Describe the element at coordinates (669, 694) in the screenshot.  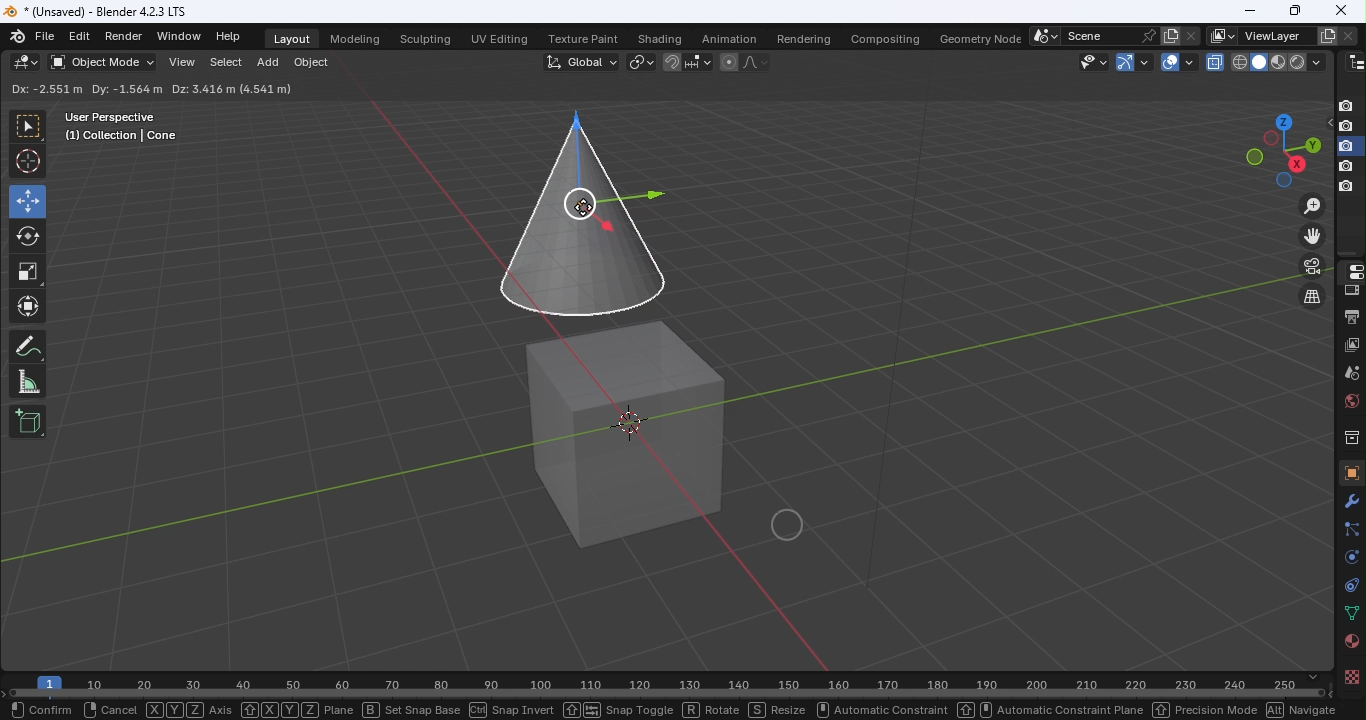
I see `Horizontal scroll bar` at that location.